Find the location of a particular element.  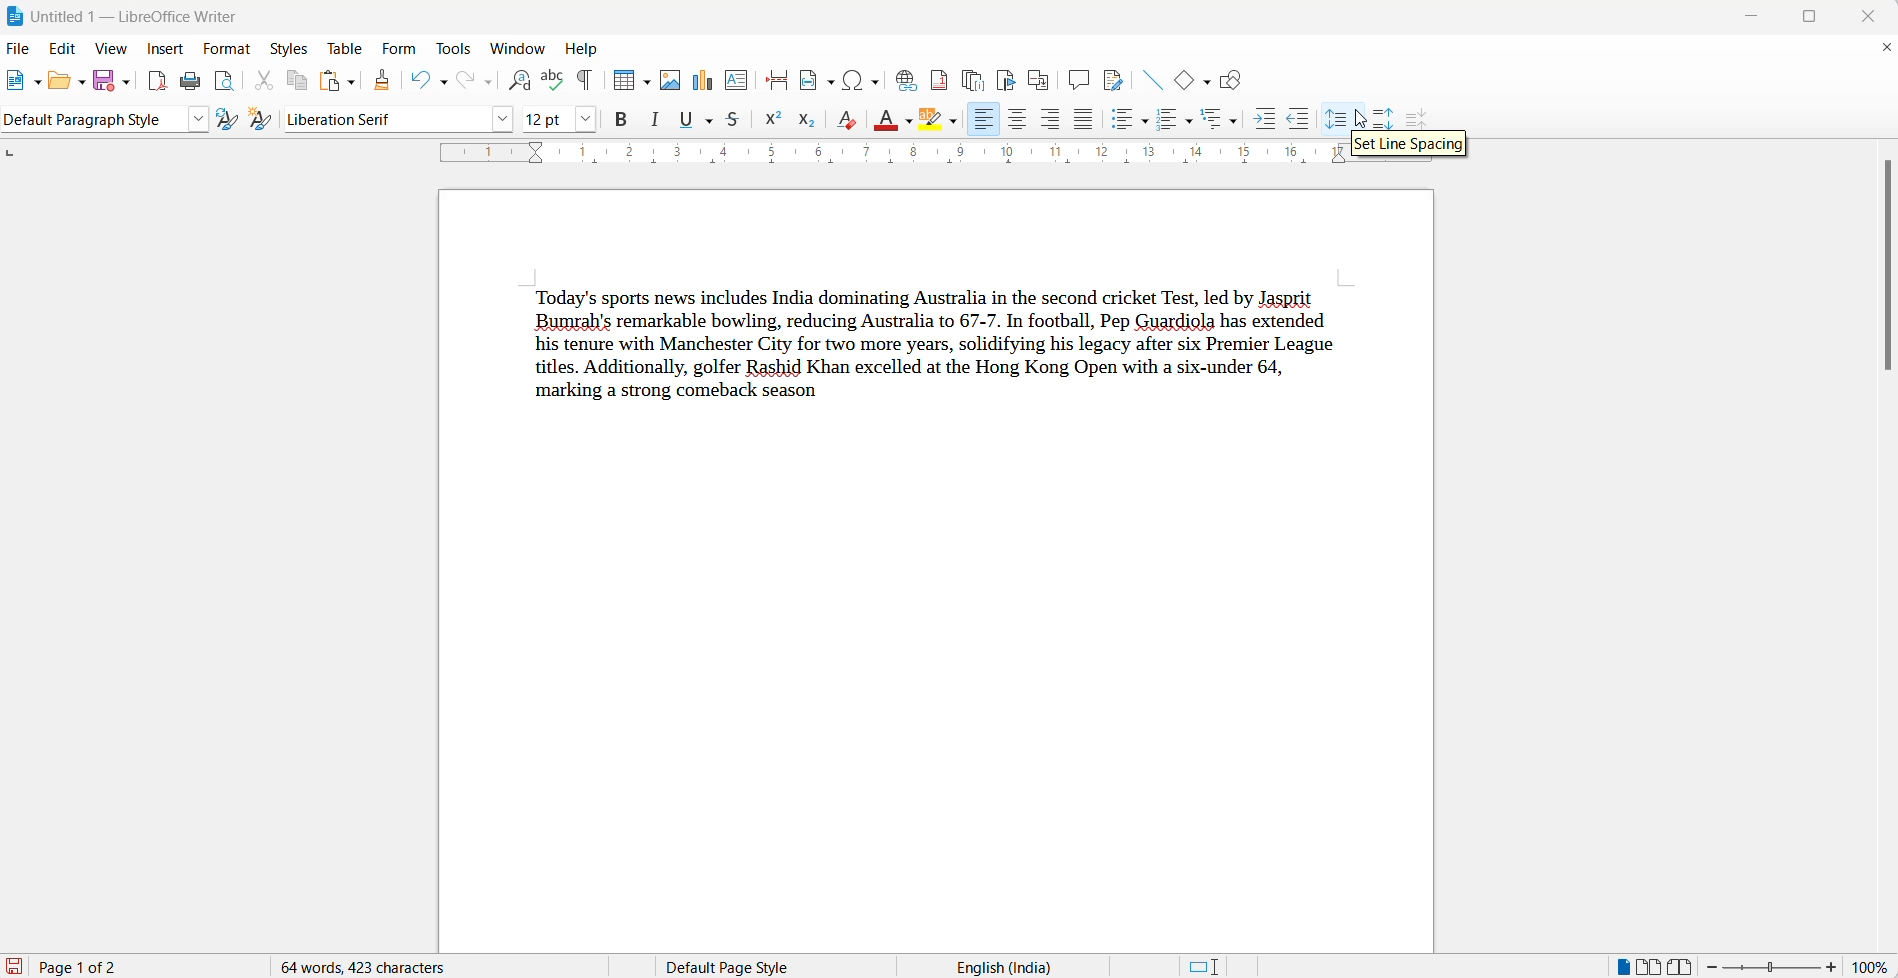

show draw functions is located at coordinates (1238, 81).